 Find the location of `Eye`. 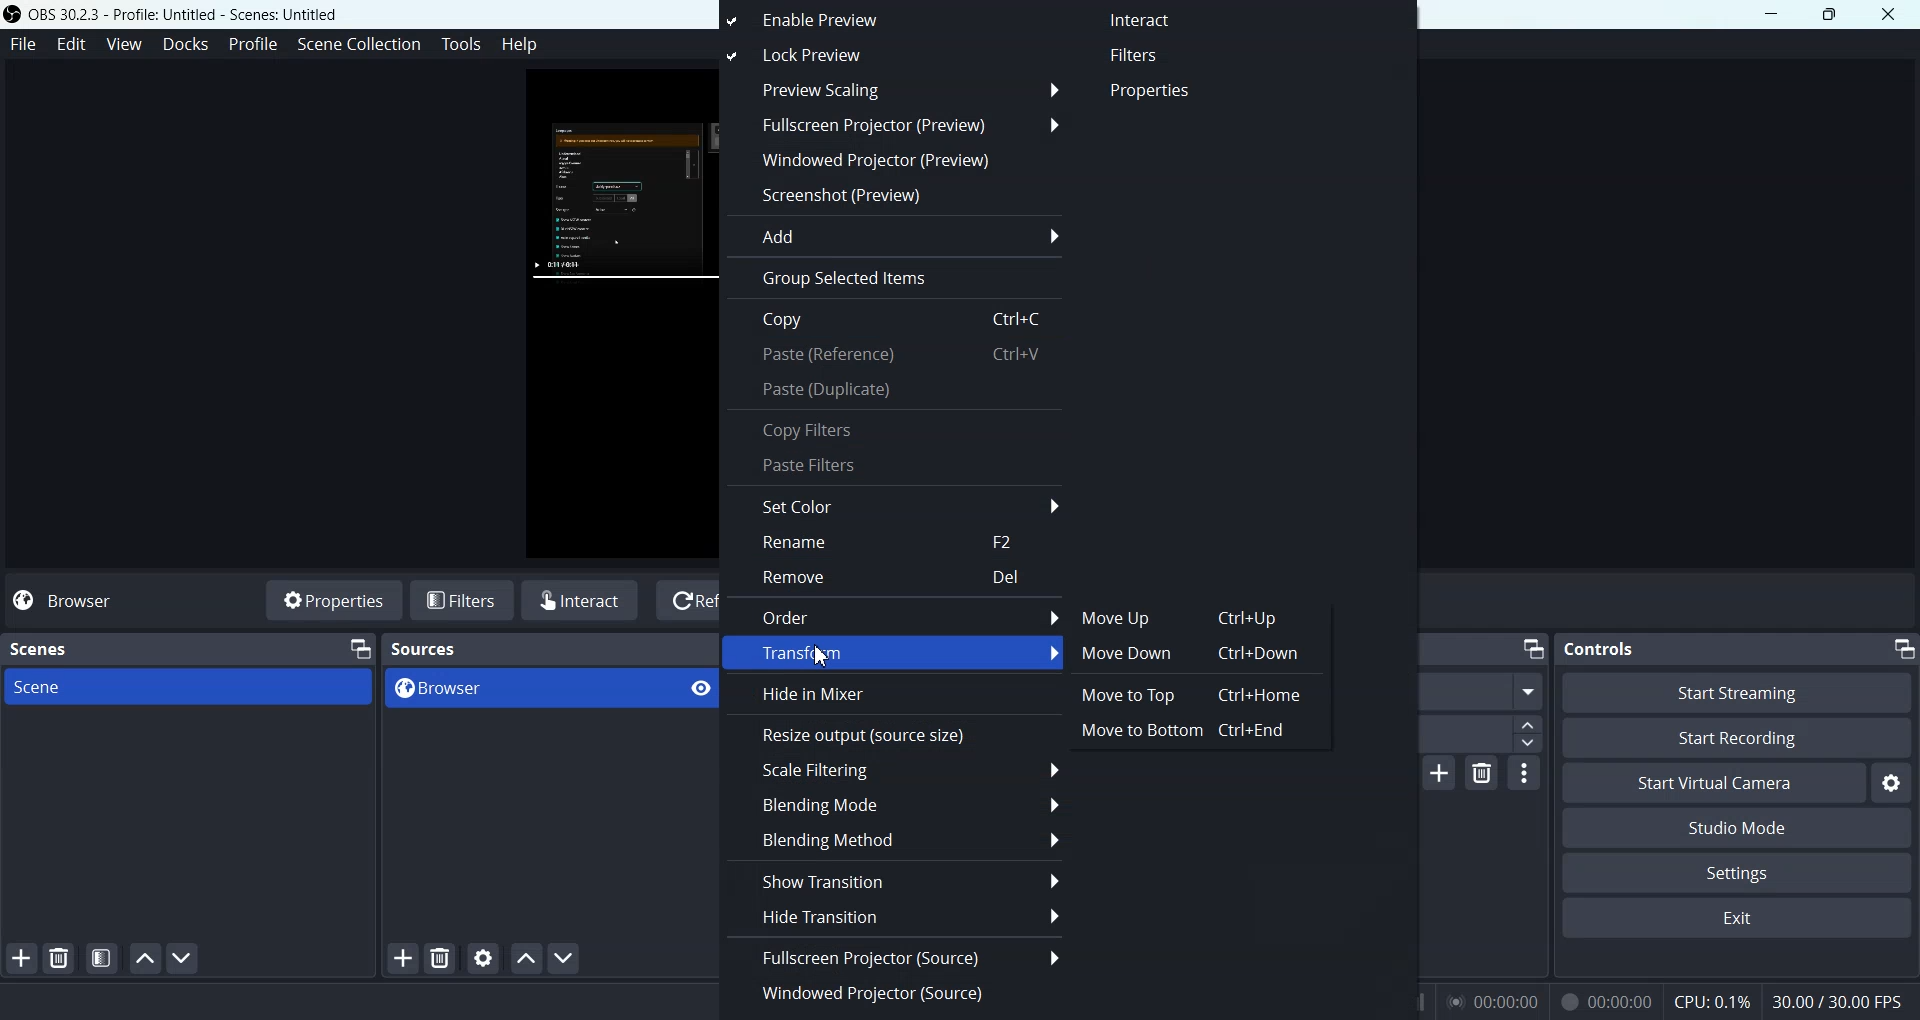

Eye is located at coordinates (701, 689).